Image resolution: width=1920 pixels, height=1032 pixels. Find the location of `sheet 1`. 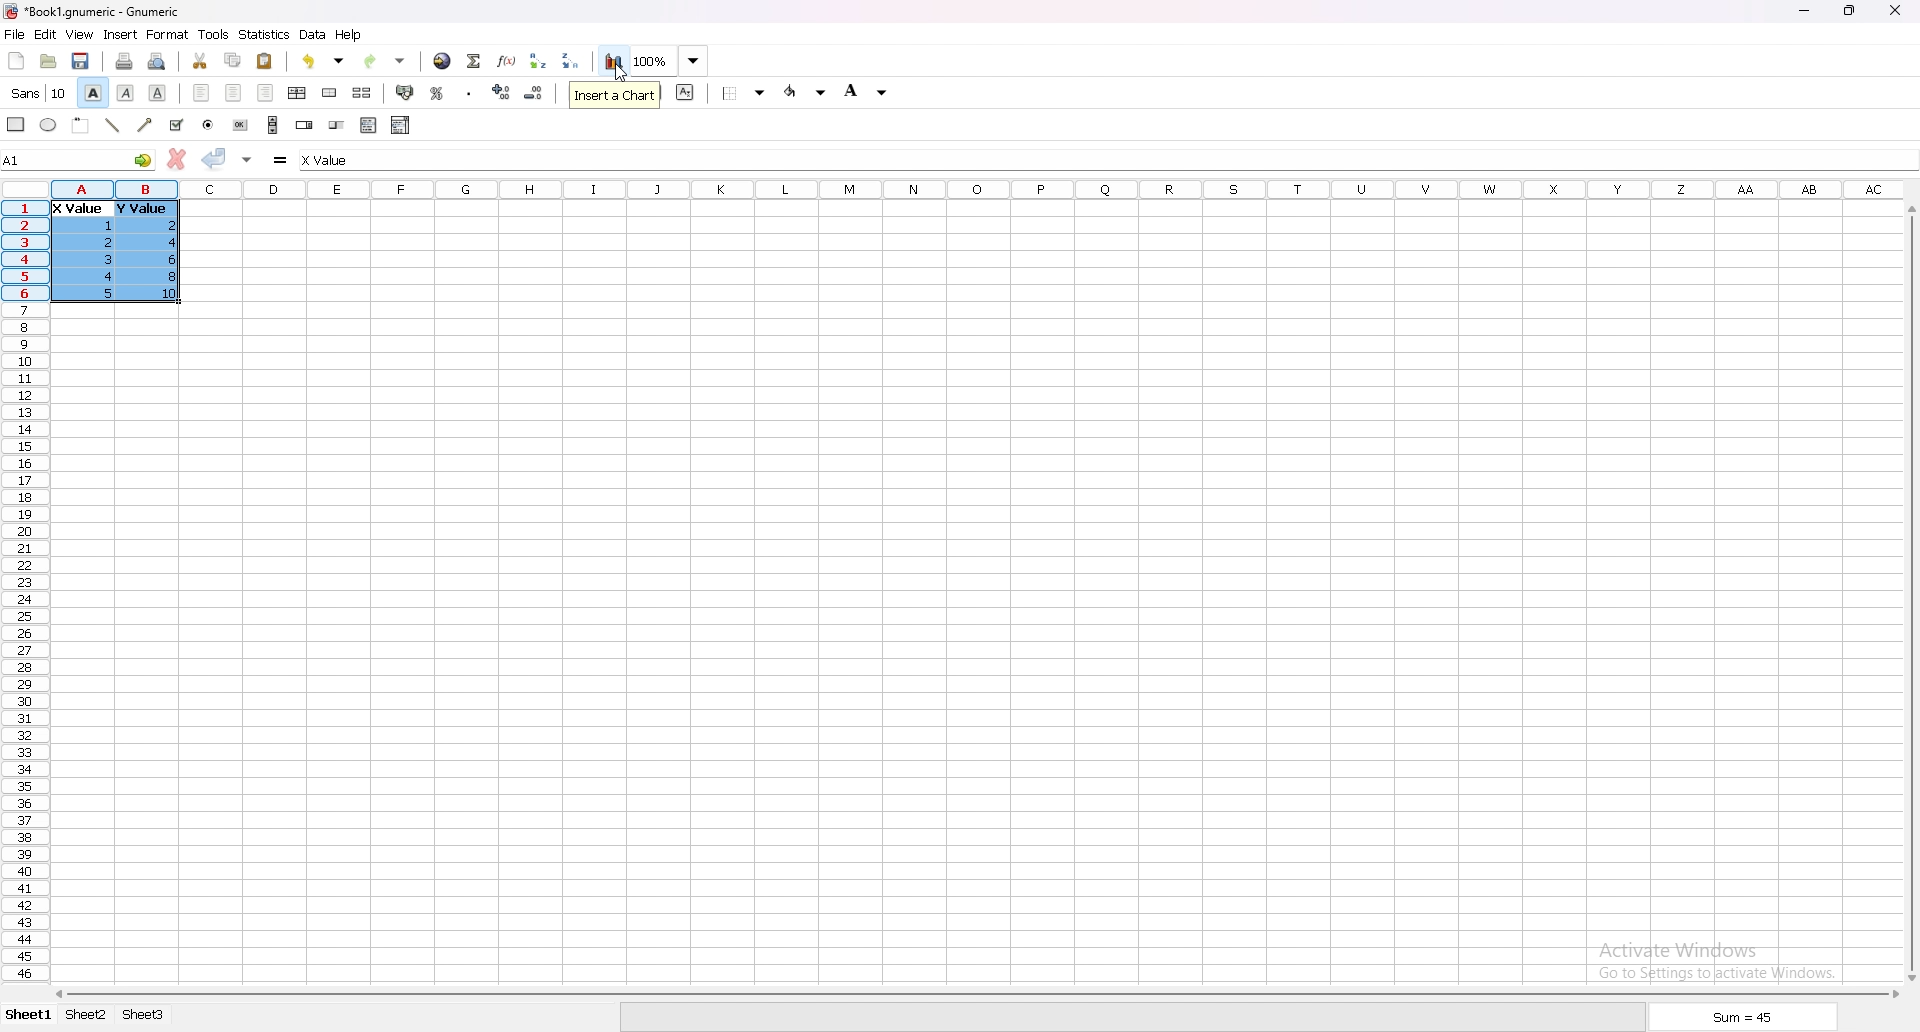

sheet 1 is located at coordinates (30, 1016).